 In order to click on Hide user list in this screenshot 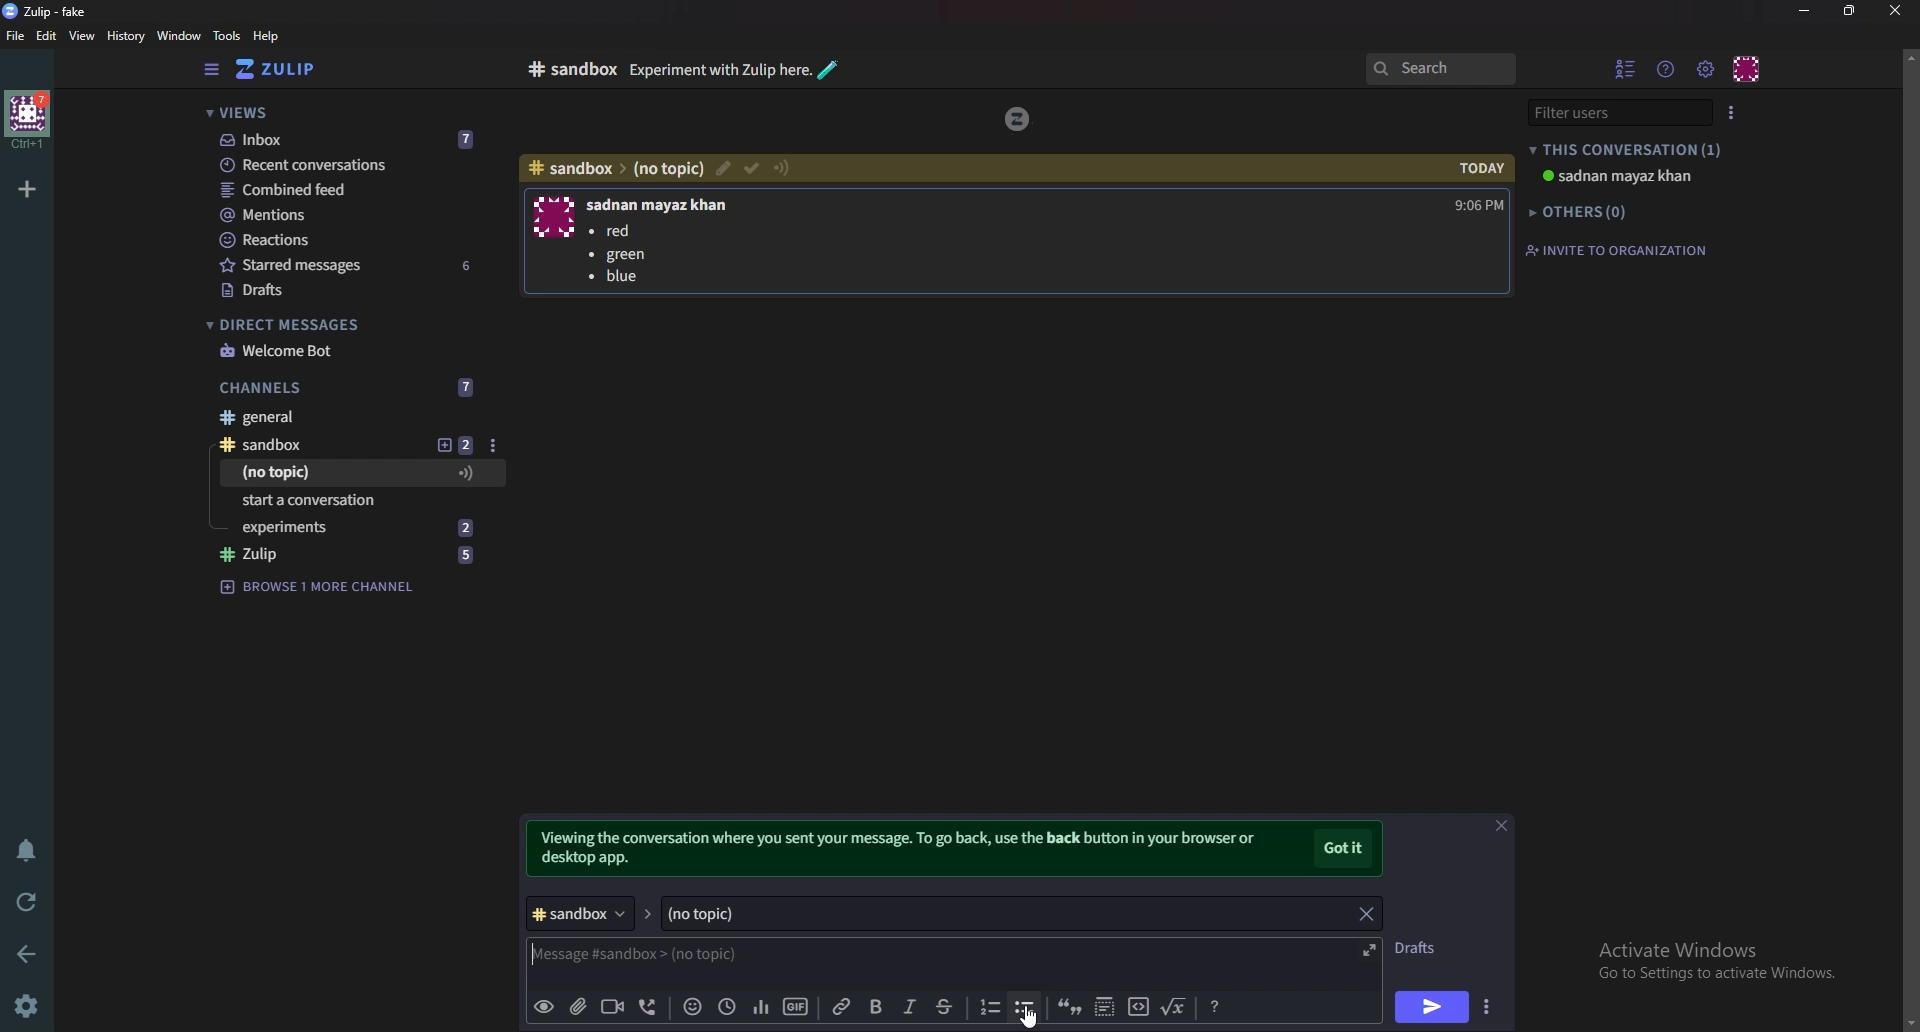, I will do `click(1626, 68)`.